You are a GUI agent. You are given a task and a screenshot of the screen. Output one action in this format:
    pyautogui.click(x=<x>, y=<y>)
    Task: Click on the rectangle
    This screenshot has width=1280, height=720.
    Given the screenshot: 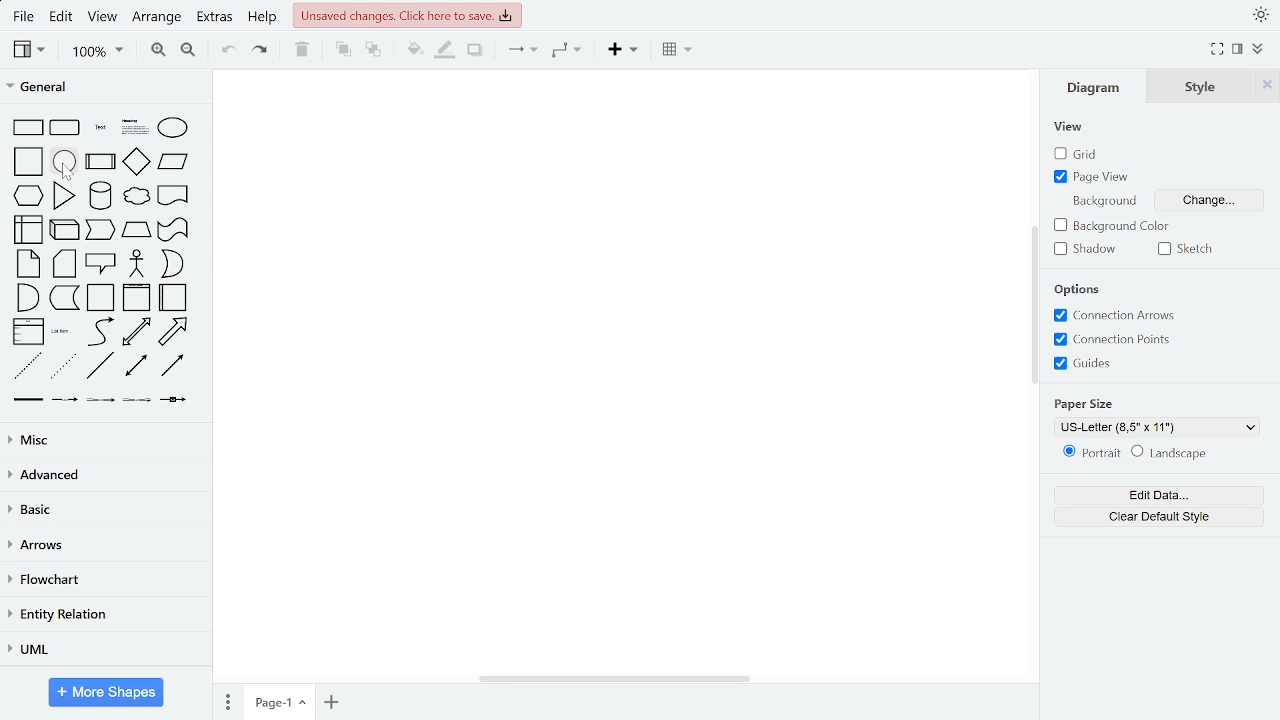 What is the action you would take?
    pyautogui.click(x=29, y=127)
    